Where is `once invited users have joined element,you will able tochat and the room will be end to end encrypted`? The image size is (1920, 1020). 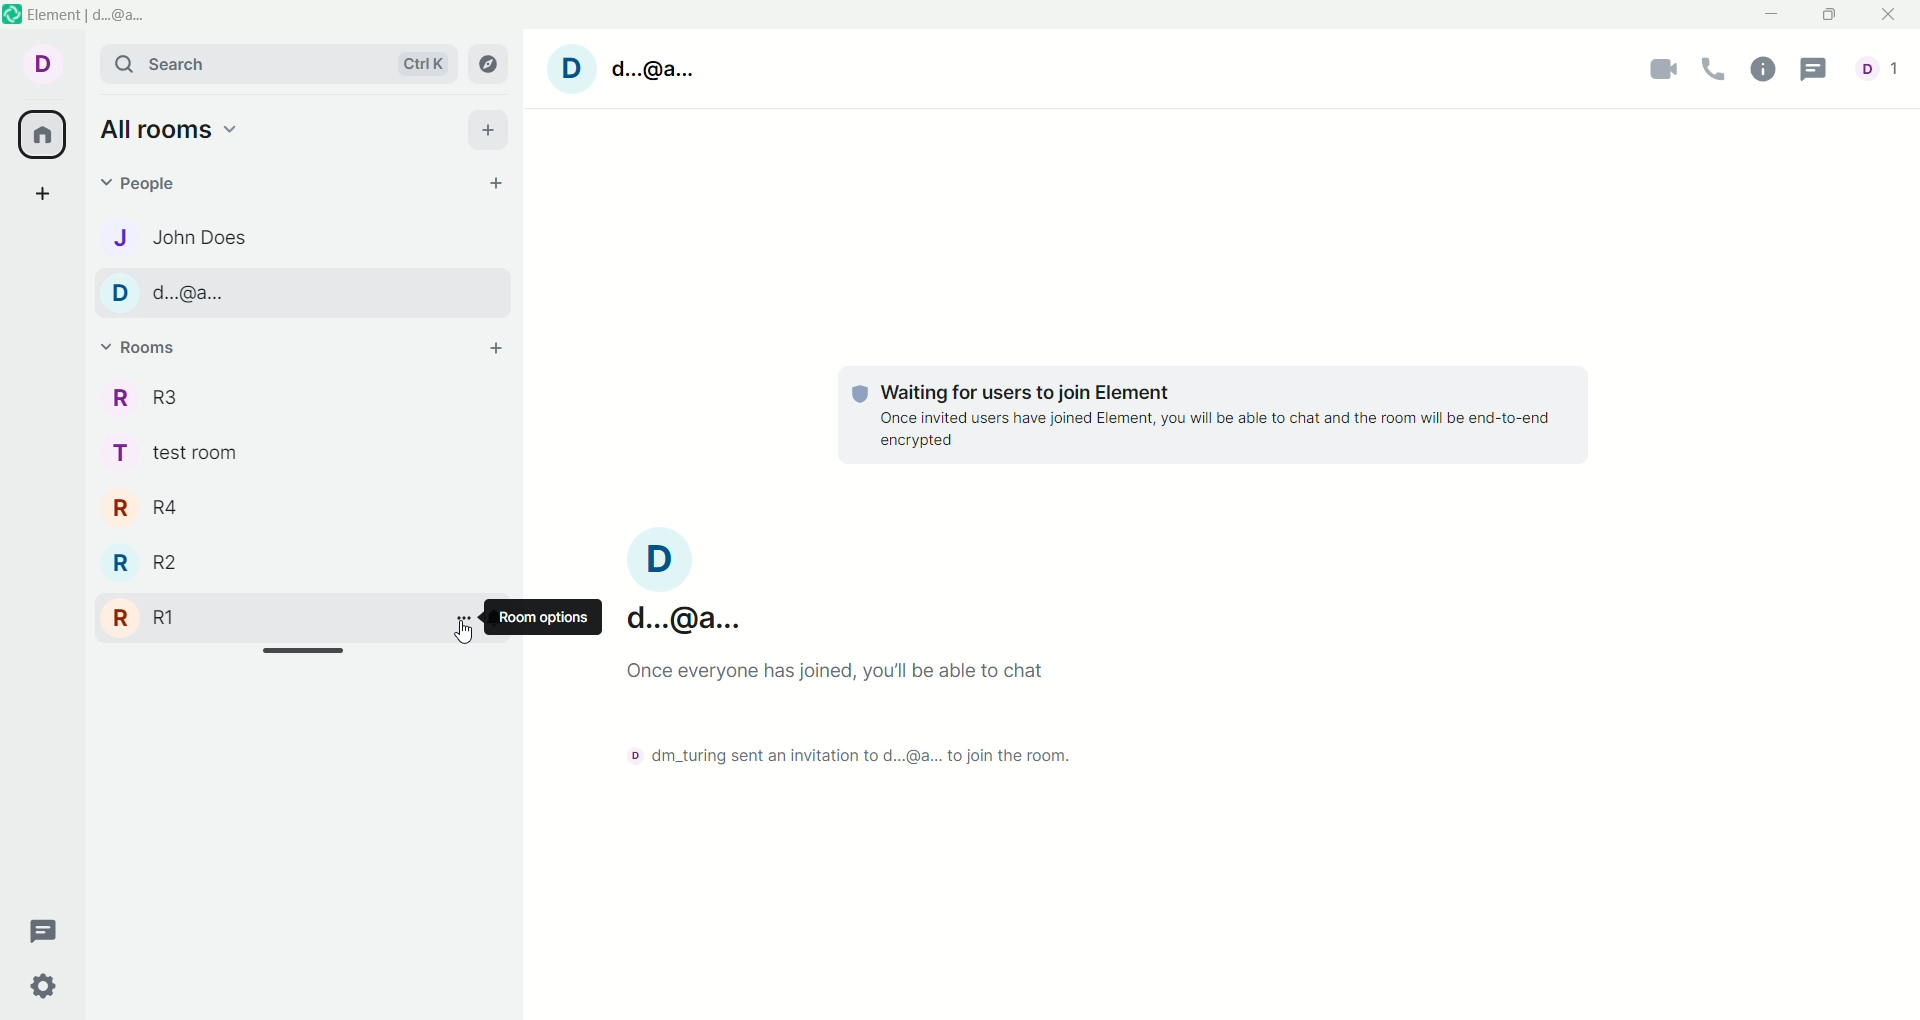 once invited users have joined element,you will able tochat and the room will be end to end encrypted is located at coordinates (1223, 435).